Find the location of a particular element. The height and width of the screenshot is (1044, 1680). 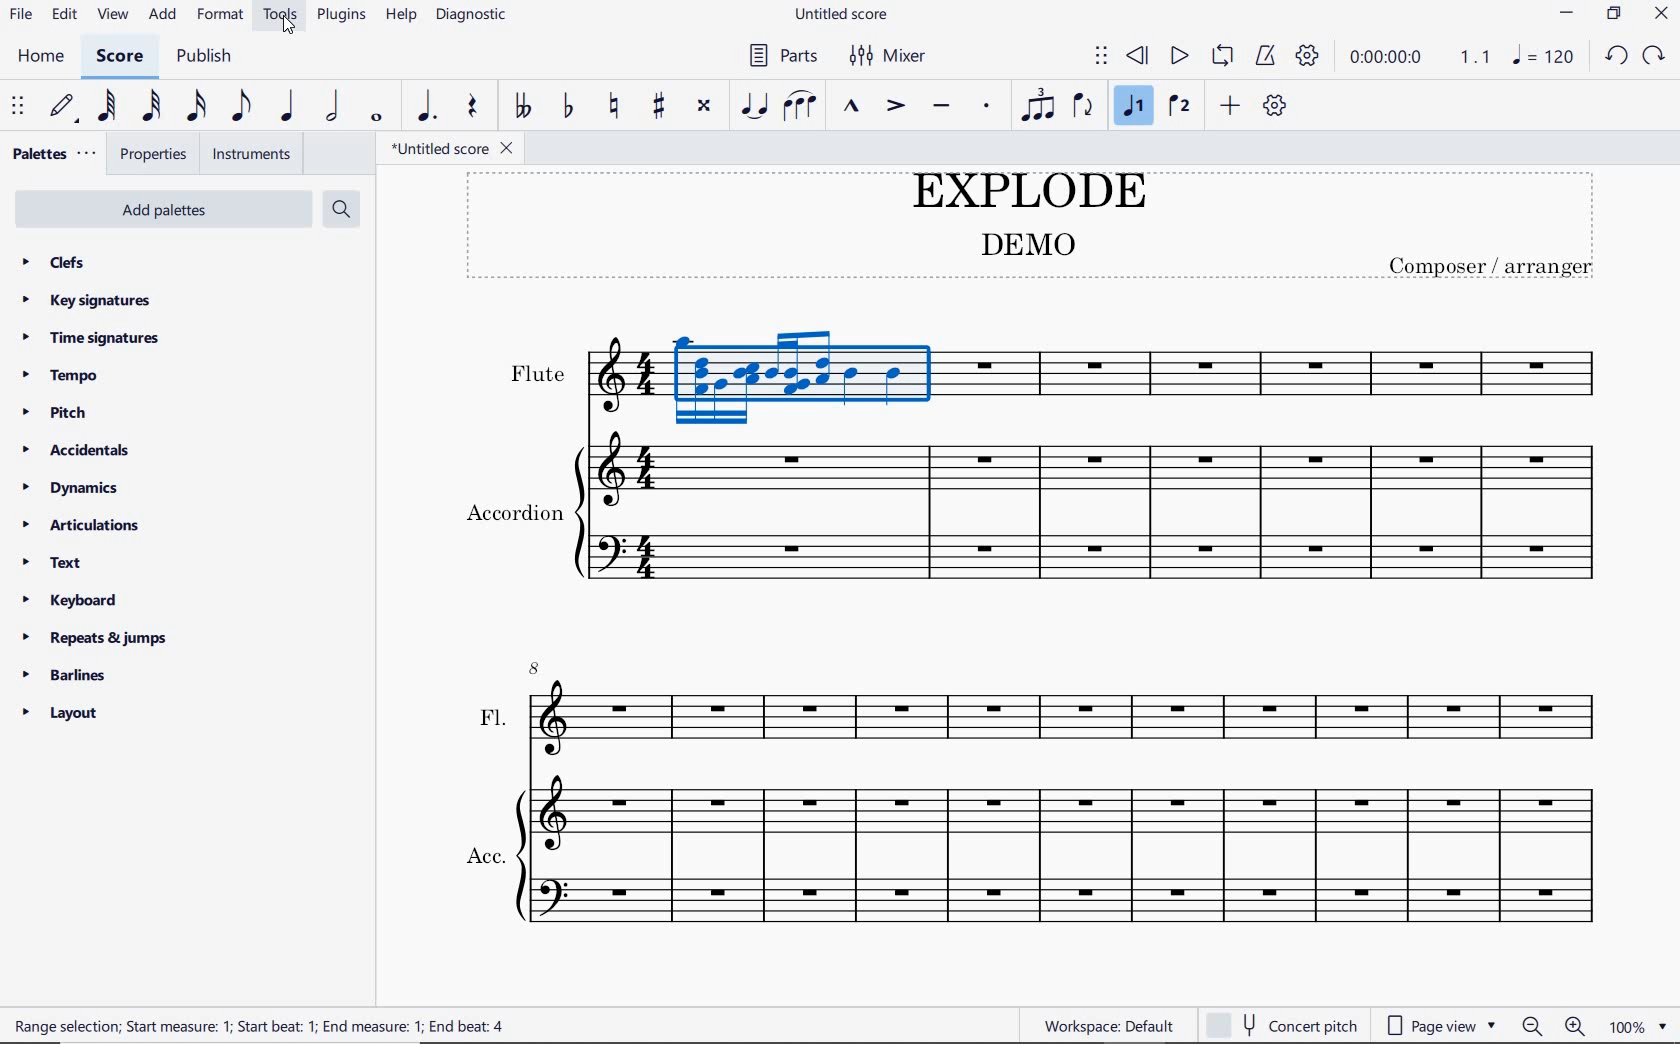

text is located at coordinates (55, 564).